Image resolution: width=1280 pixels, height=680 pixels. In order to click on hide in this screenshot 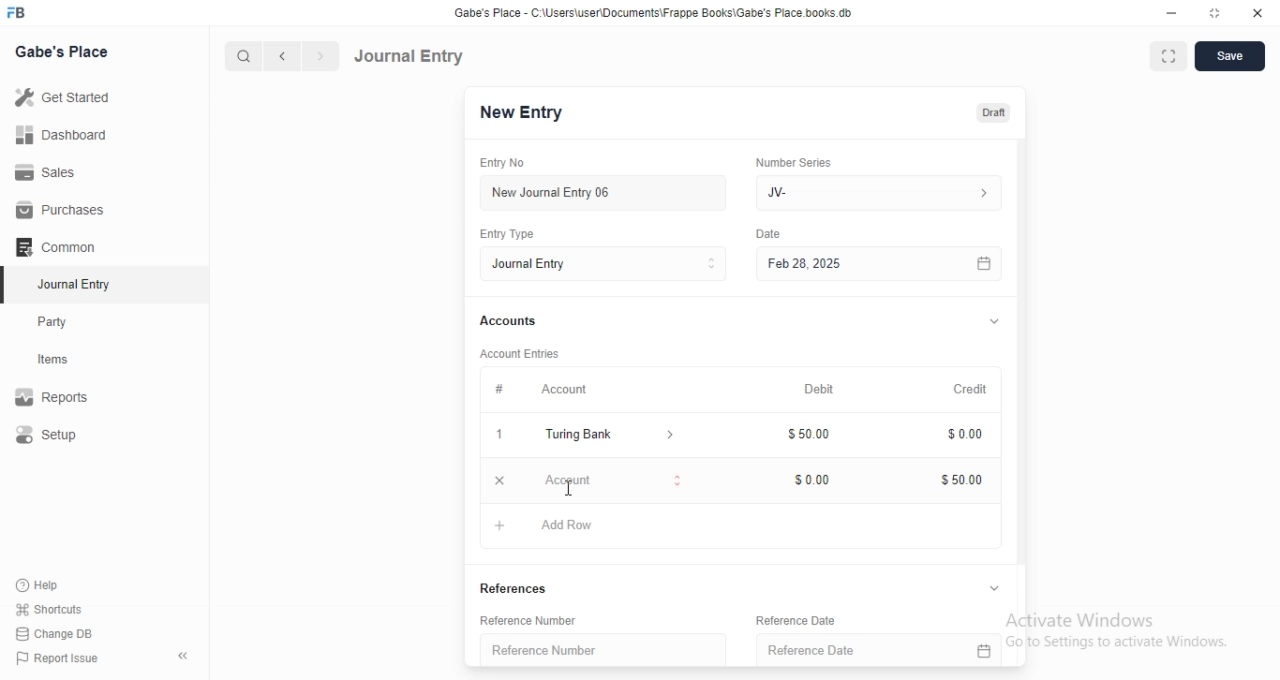, I will do `click(179, 657)`.